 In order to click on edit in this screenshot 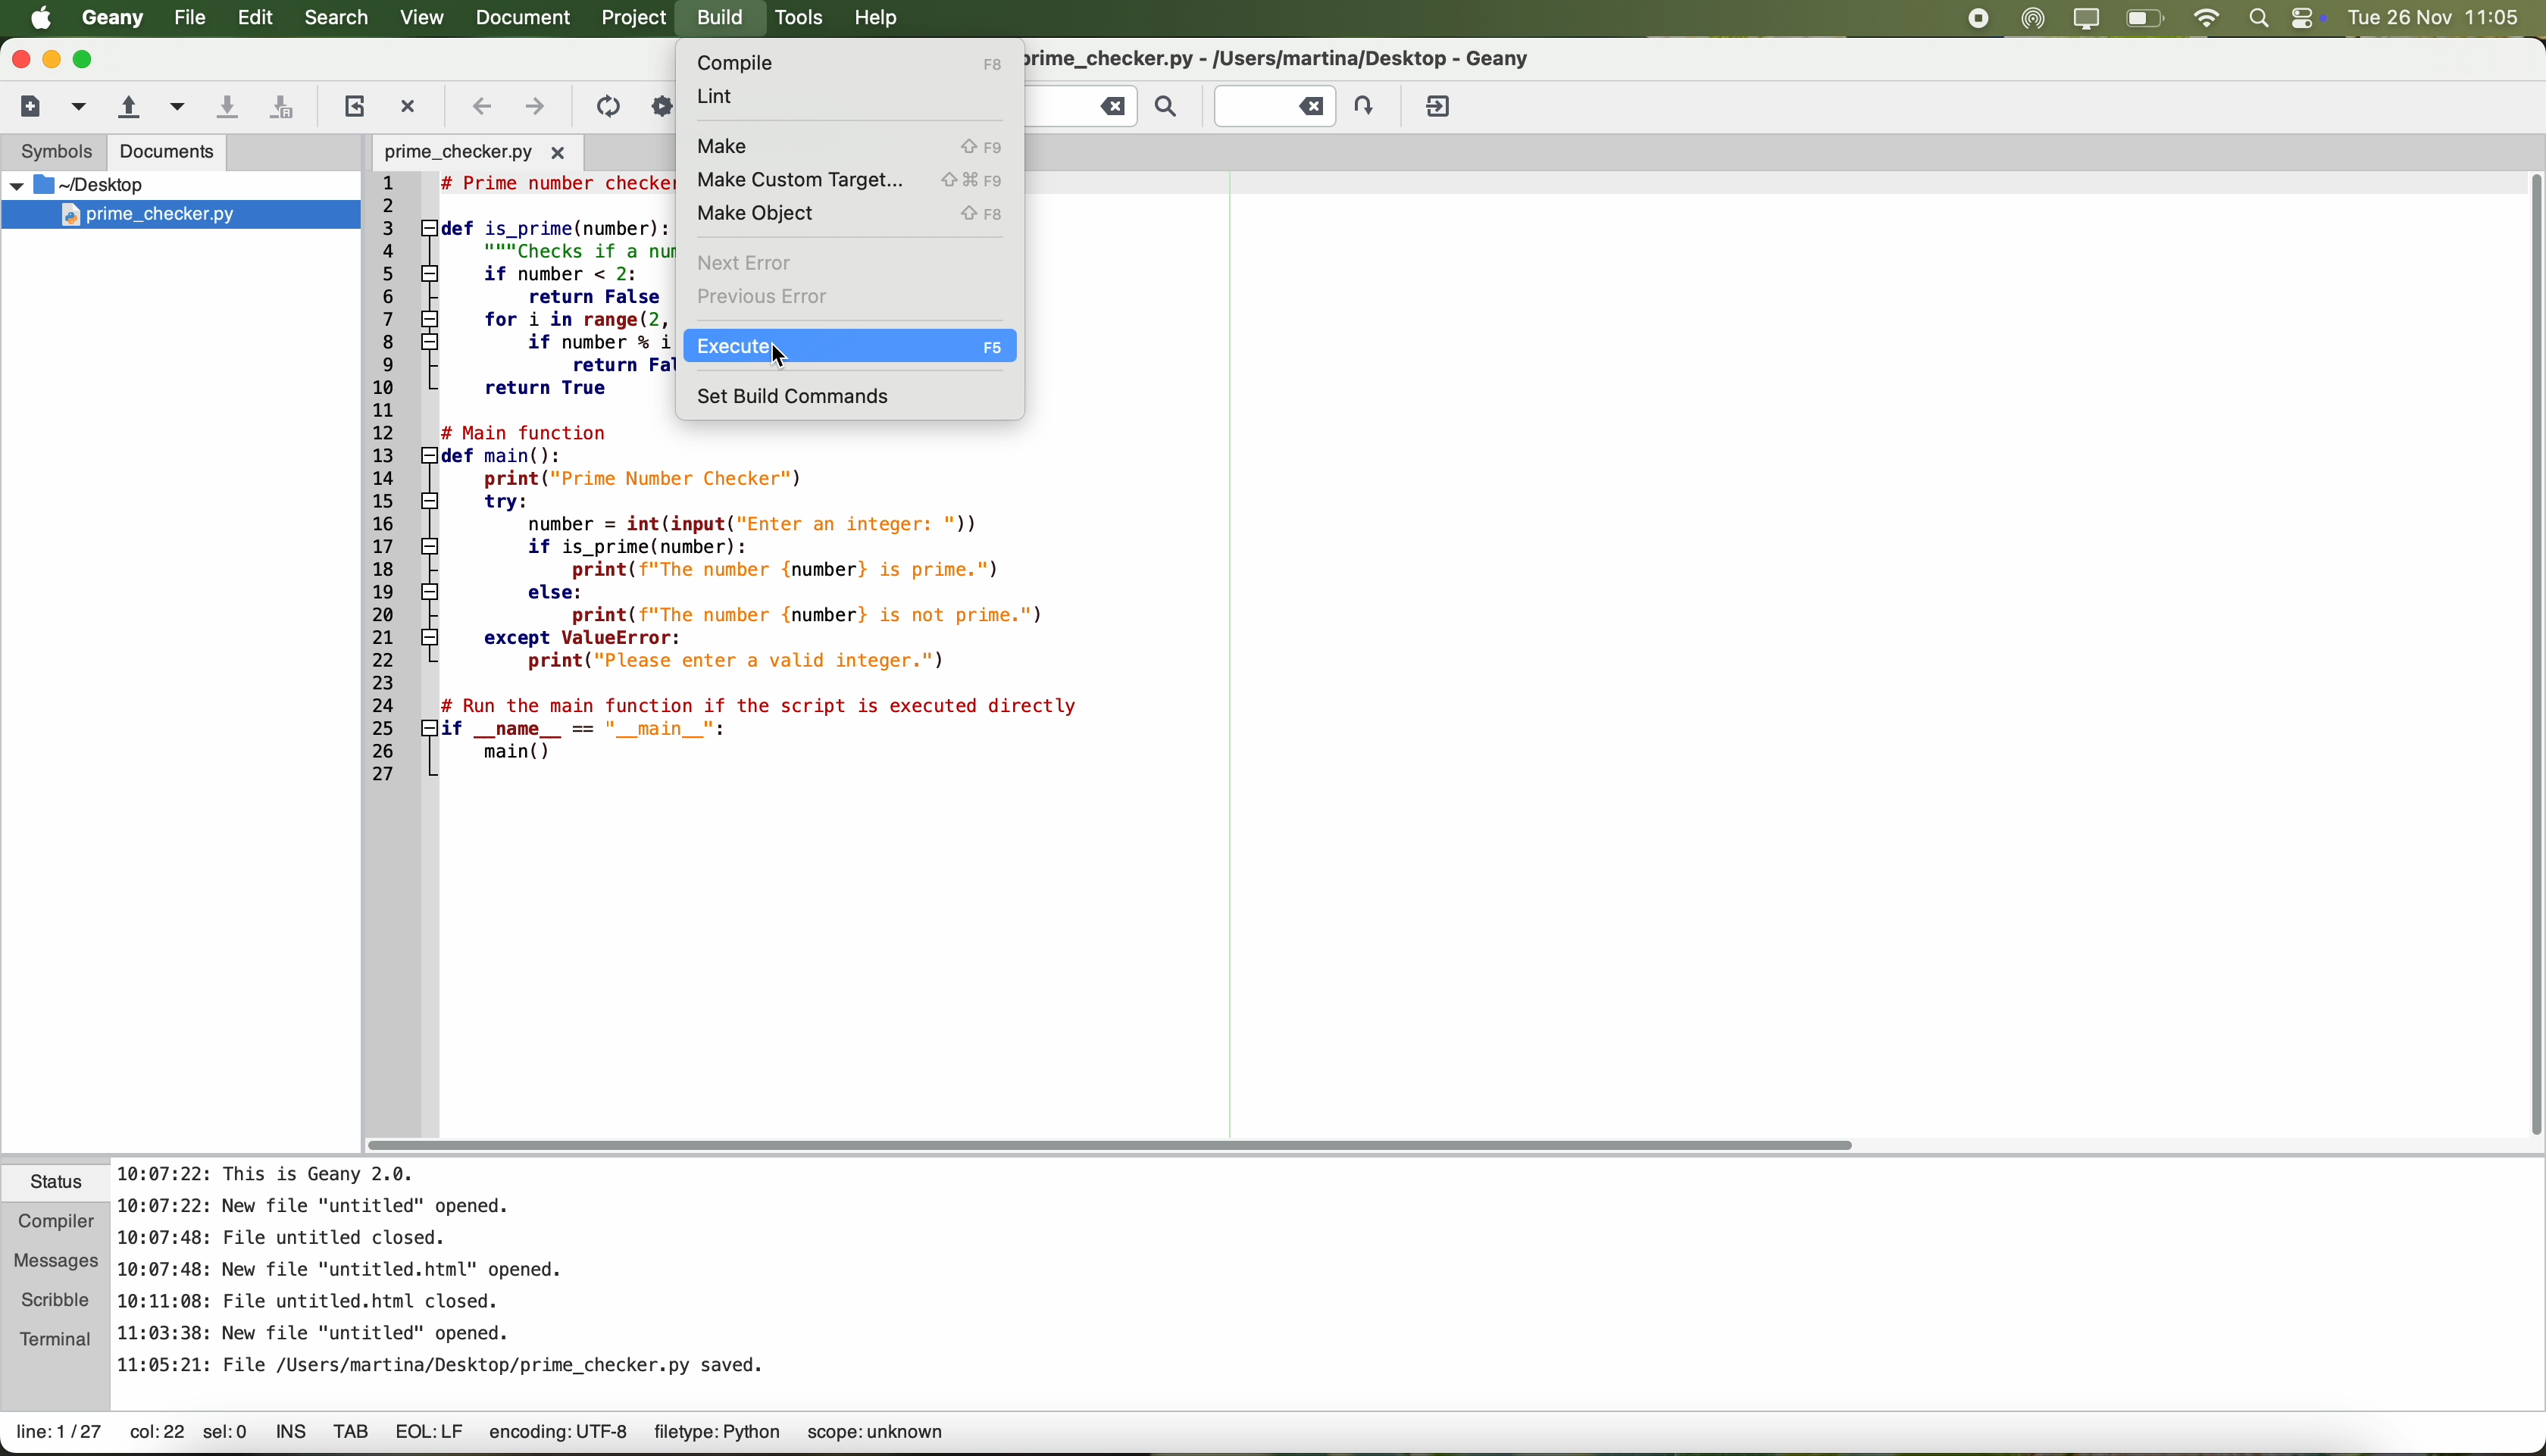, I will do `click(256, 19)`.